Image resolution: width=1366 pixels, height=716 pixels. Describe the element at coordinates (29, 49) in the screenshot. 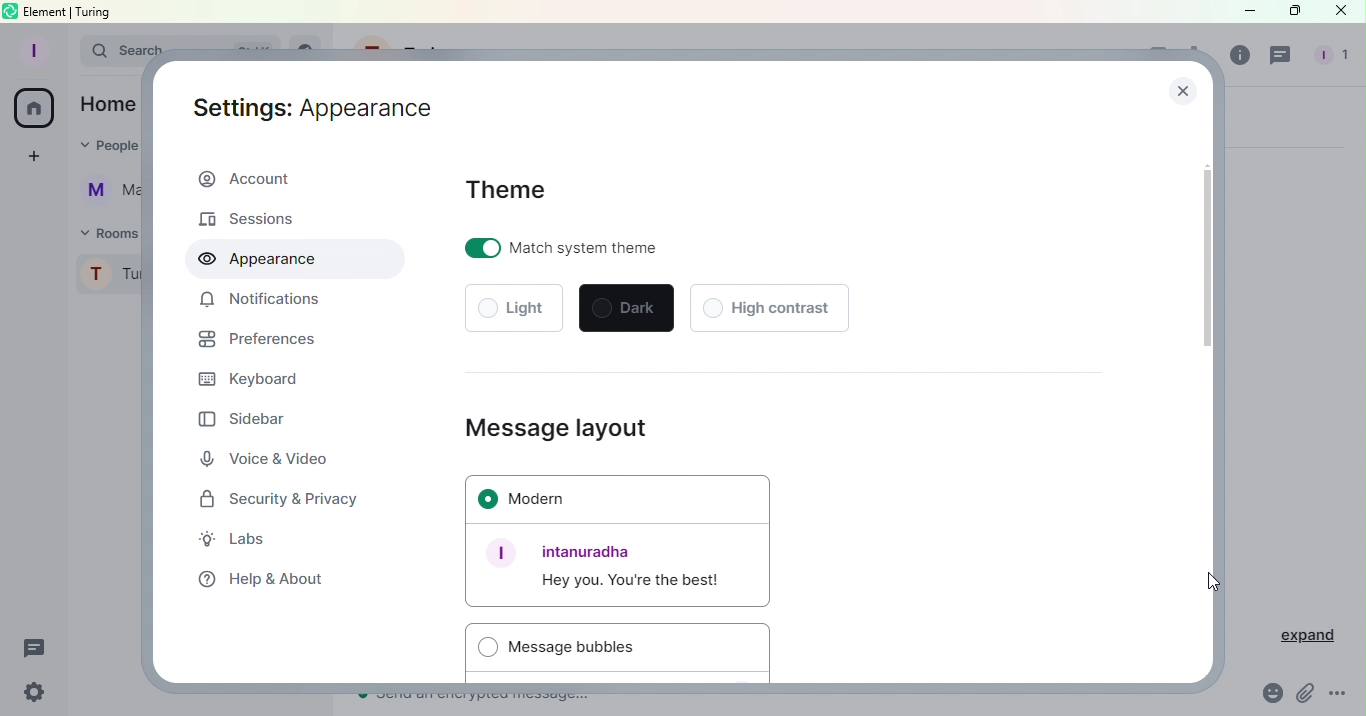

I see `Profile` at that location.